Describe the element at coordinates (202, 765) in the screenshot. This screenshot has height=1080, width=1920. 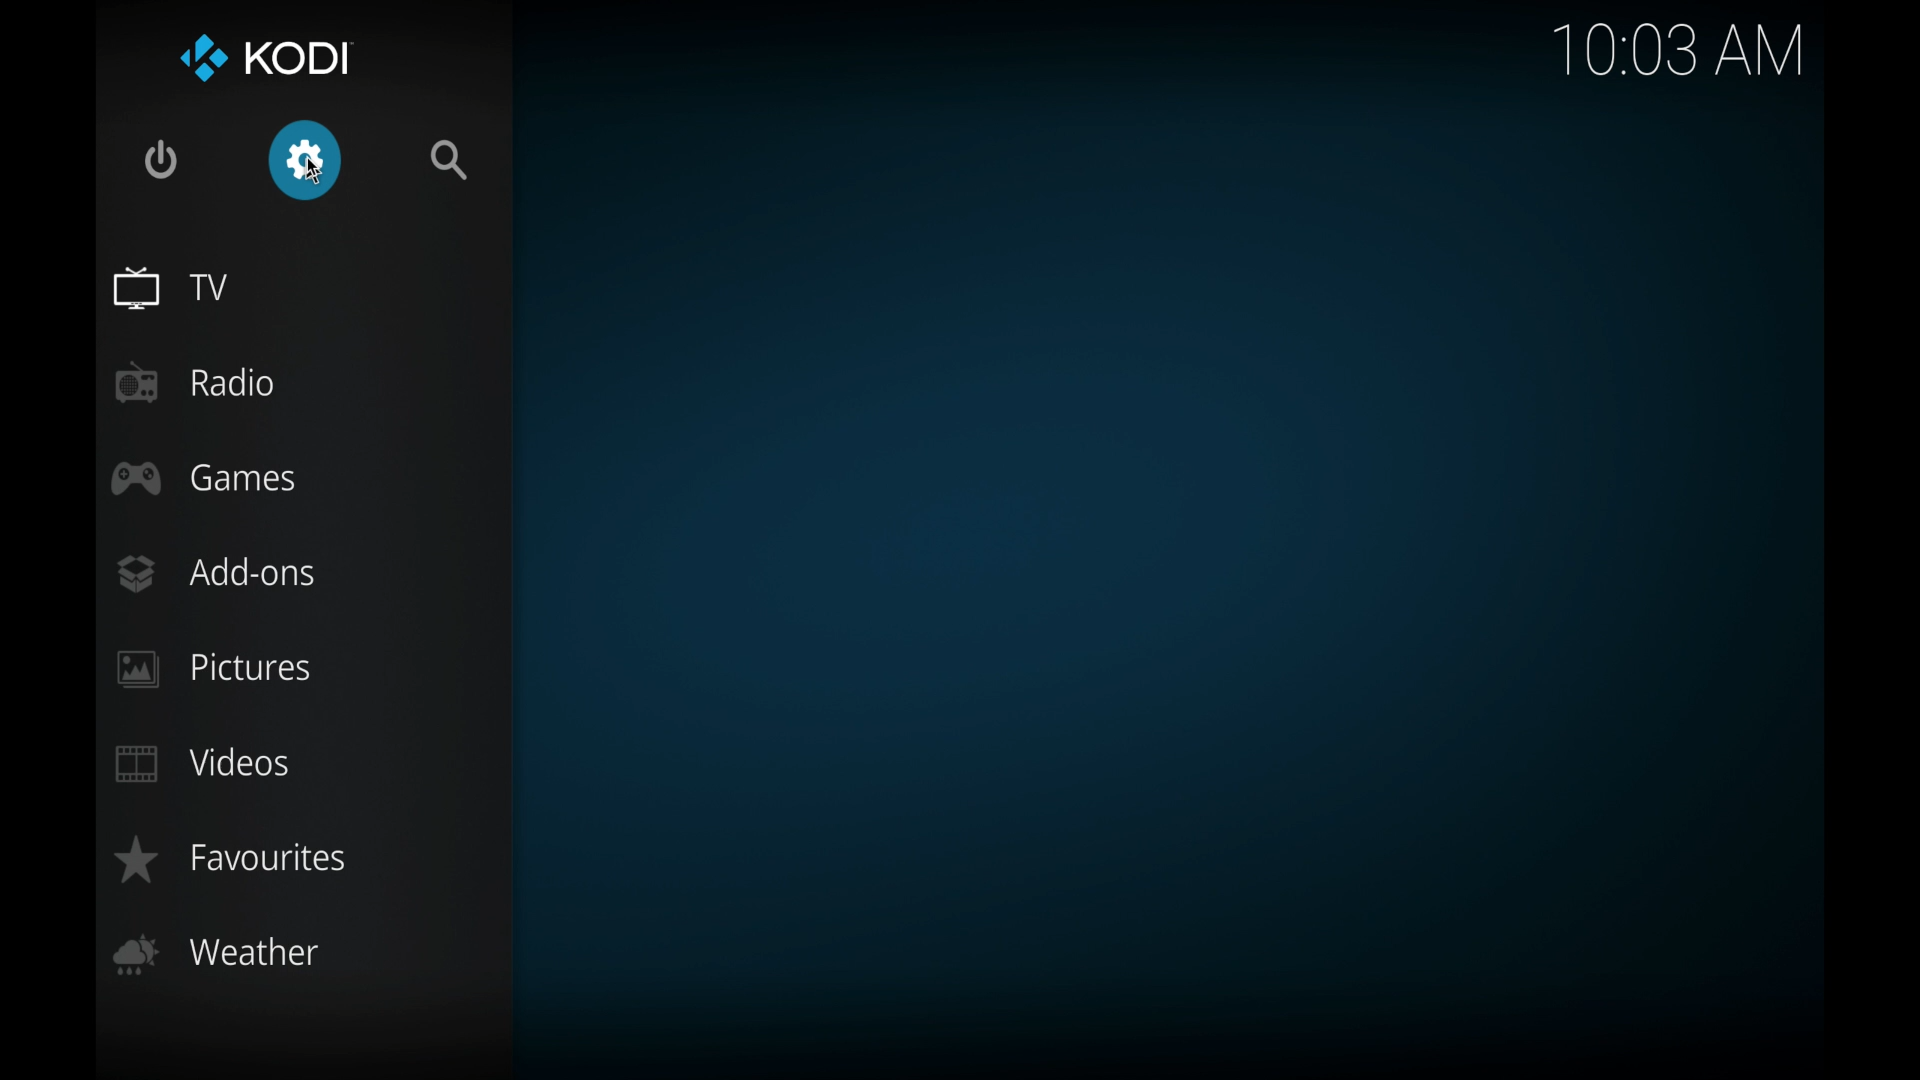
I see `videos` at that location.